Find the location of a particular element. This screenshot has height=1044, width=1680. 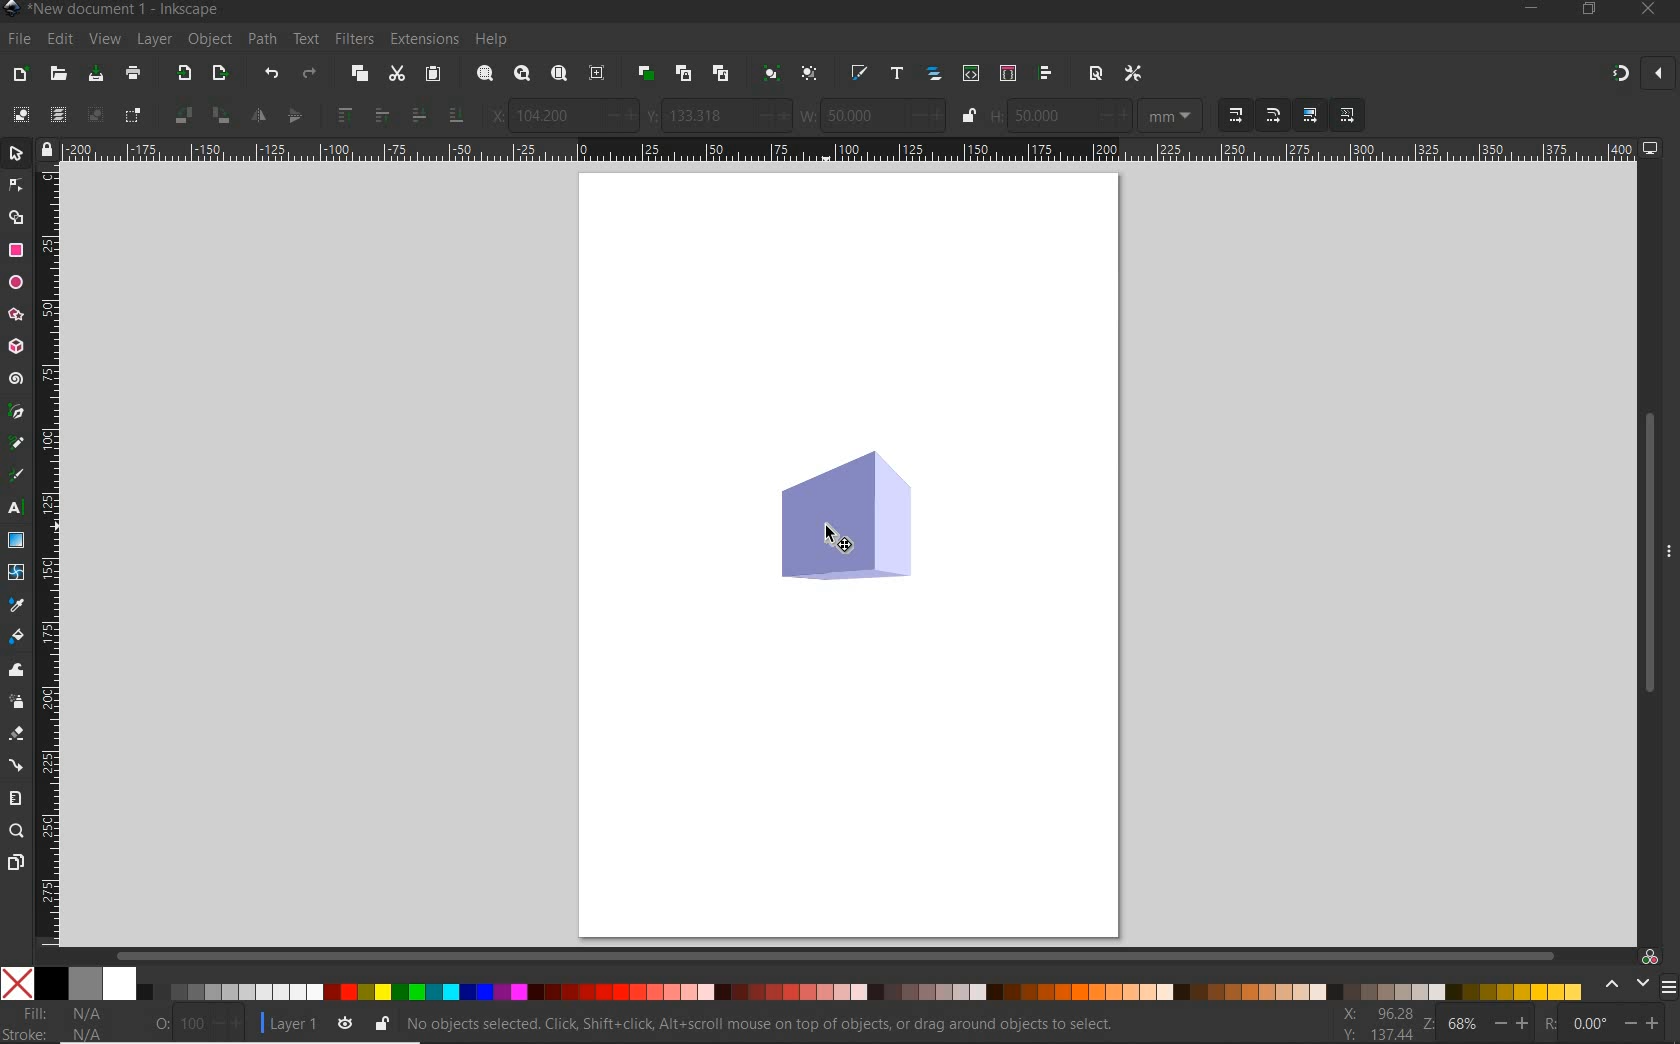

computer icon is located at coordinates (1653, 149).